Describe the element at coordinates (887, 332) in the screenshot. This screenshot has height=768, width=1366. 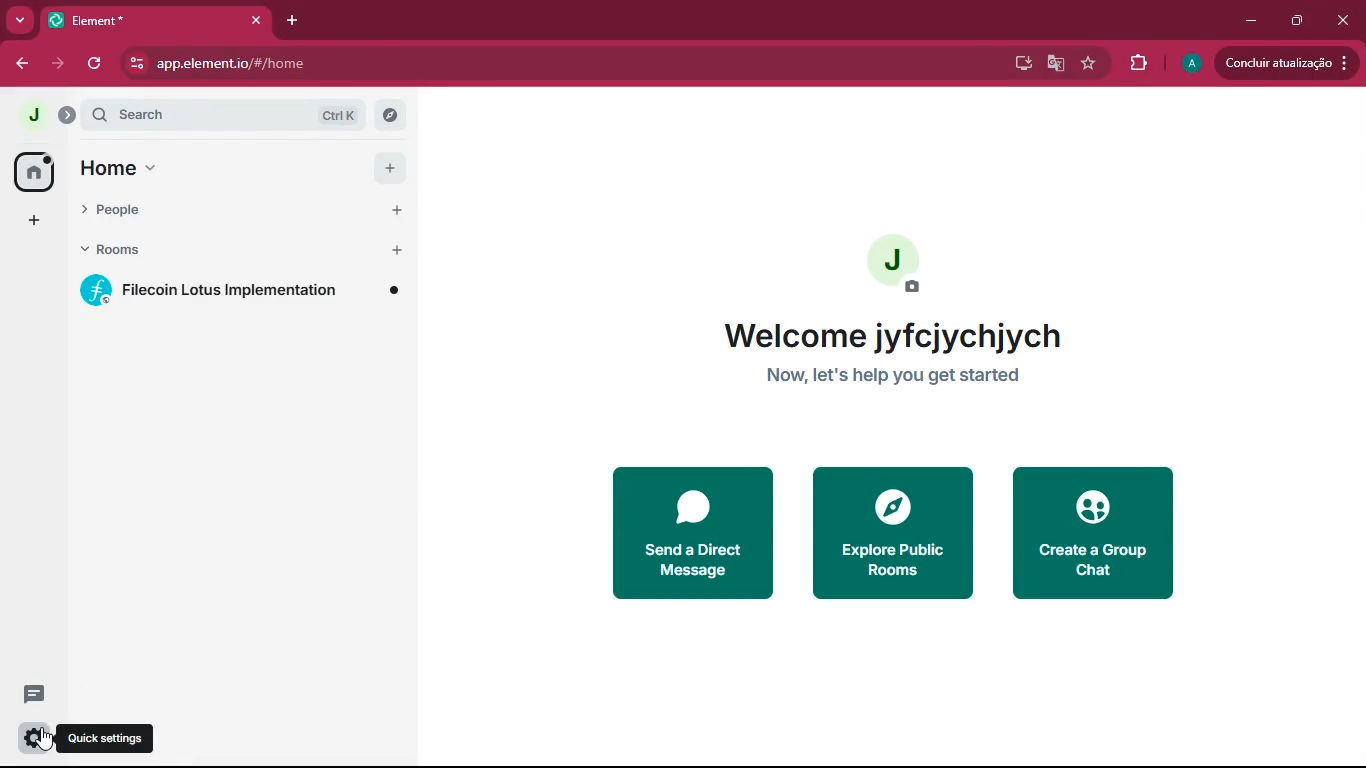
I see `Welcome jyfcjychjych` at that location.